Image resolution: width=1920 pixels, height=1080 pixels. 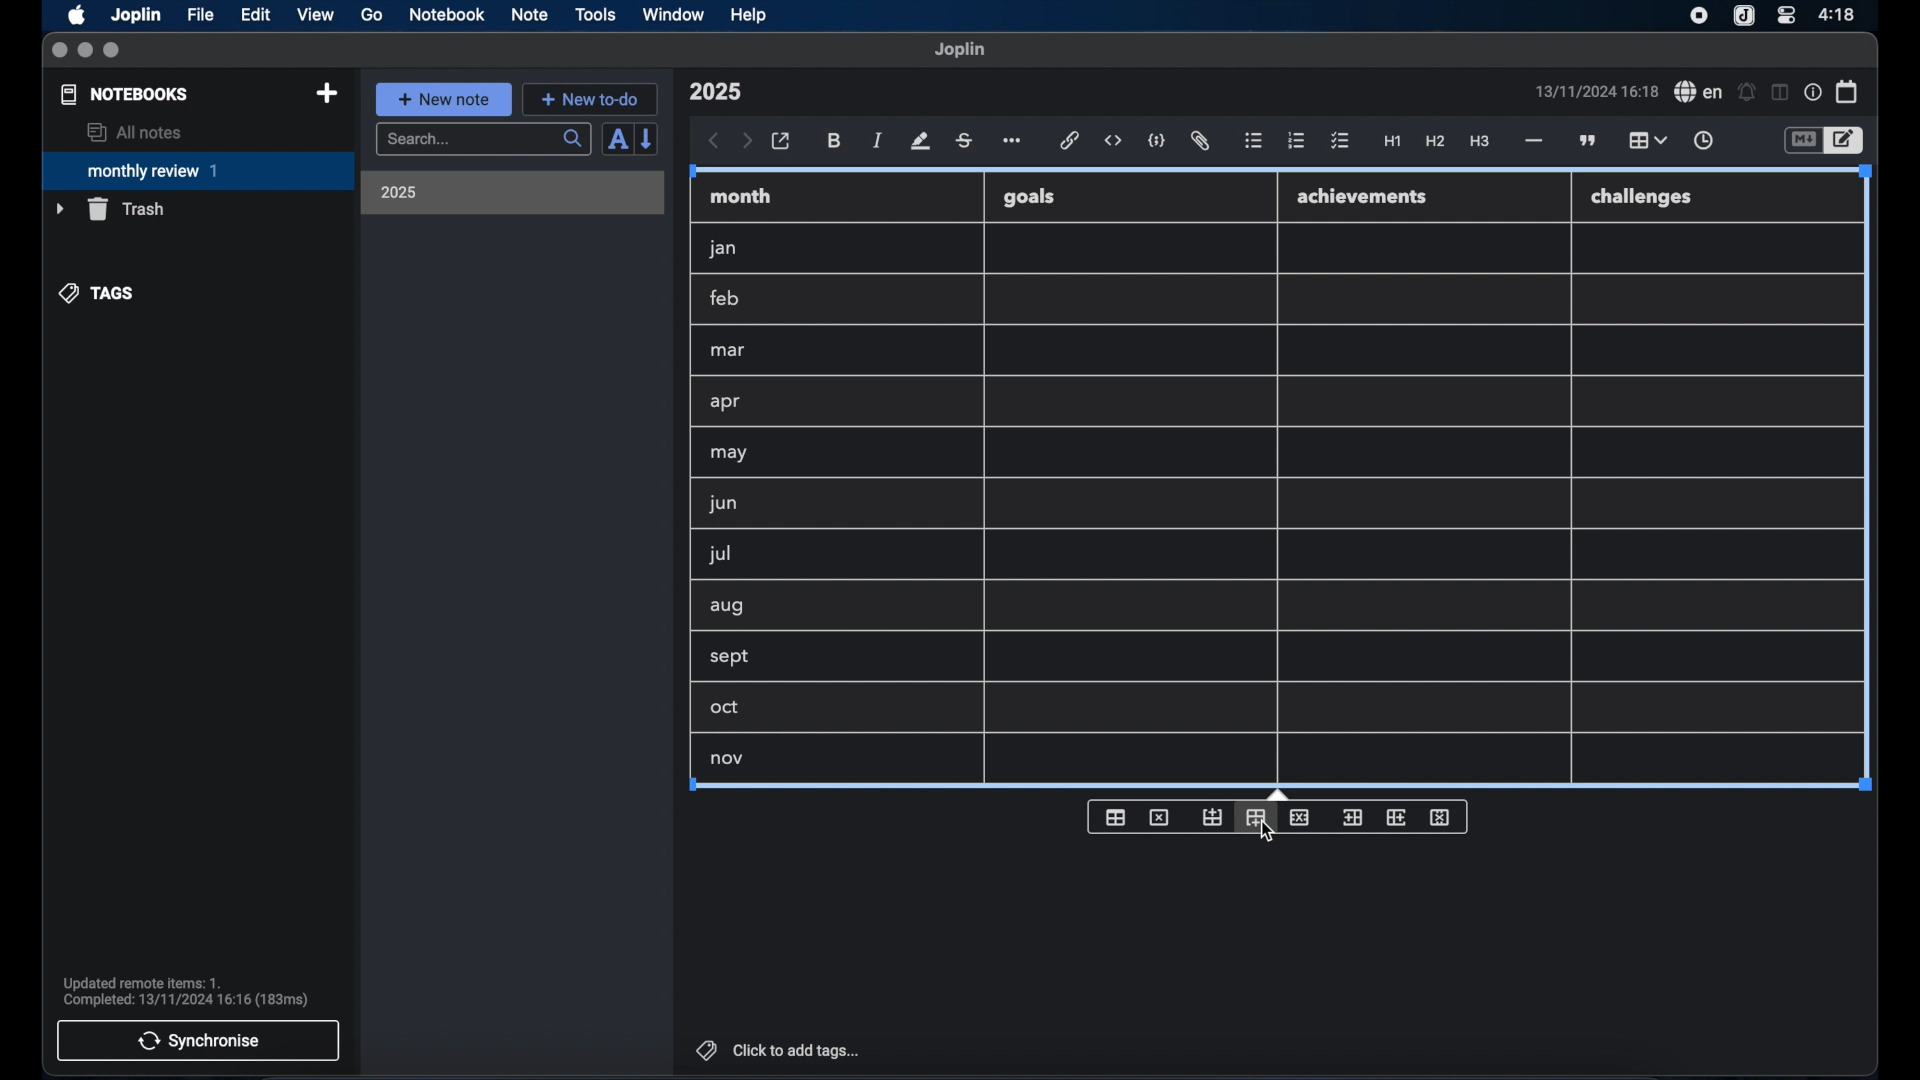 What do you see at coordinates (591, 99) in the screenshot?
I see `new to-do` at bounding box center [591, 99].